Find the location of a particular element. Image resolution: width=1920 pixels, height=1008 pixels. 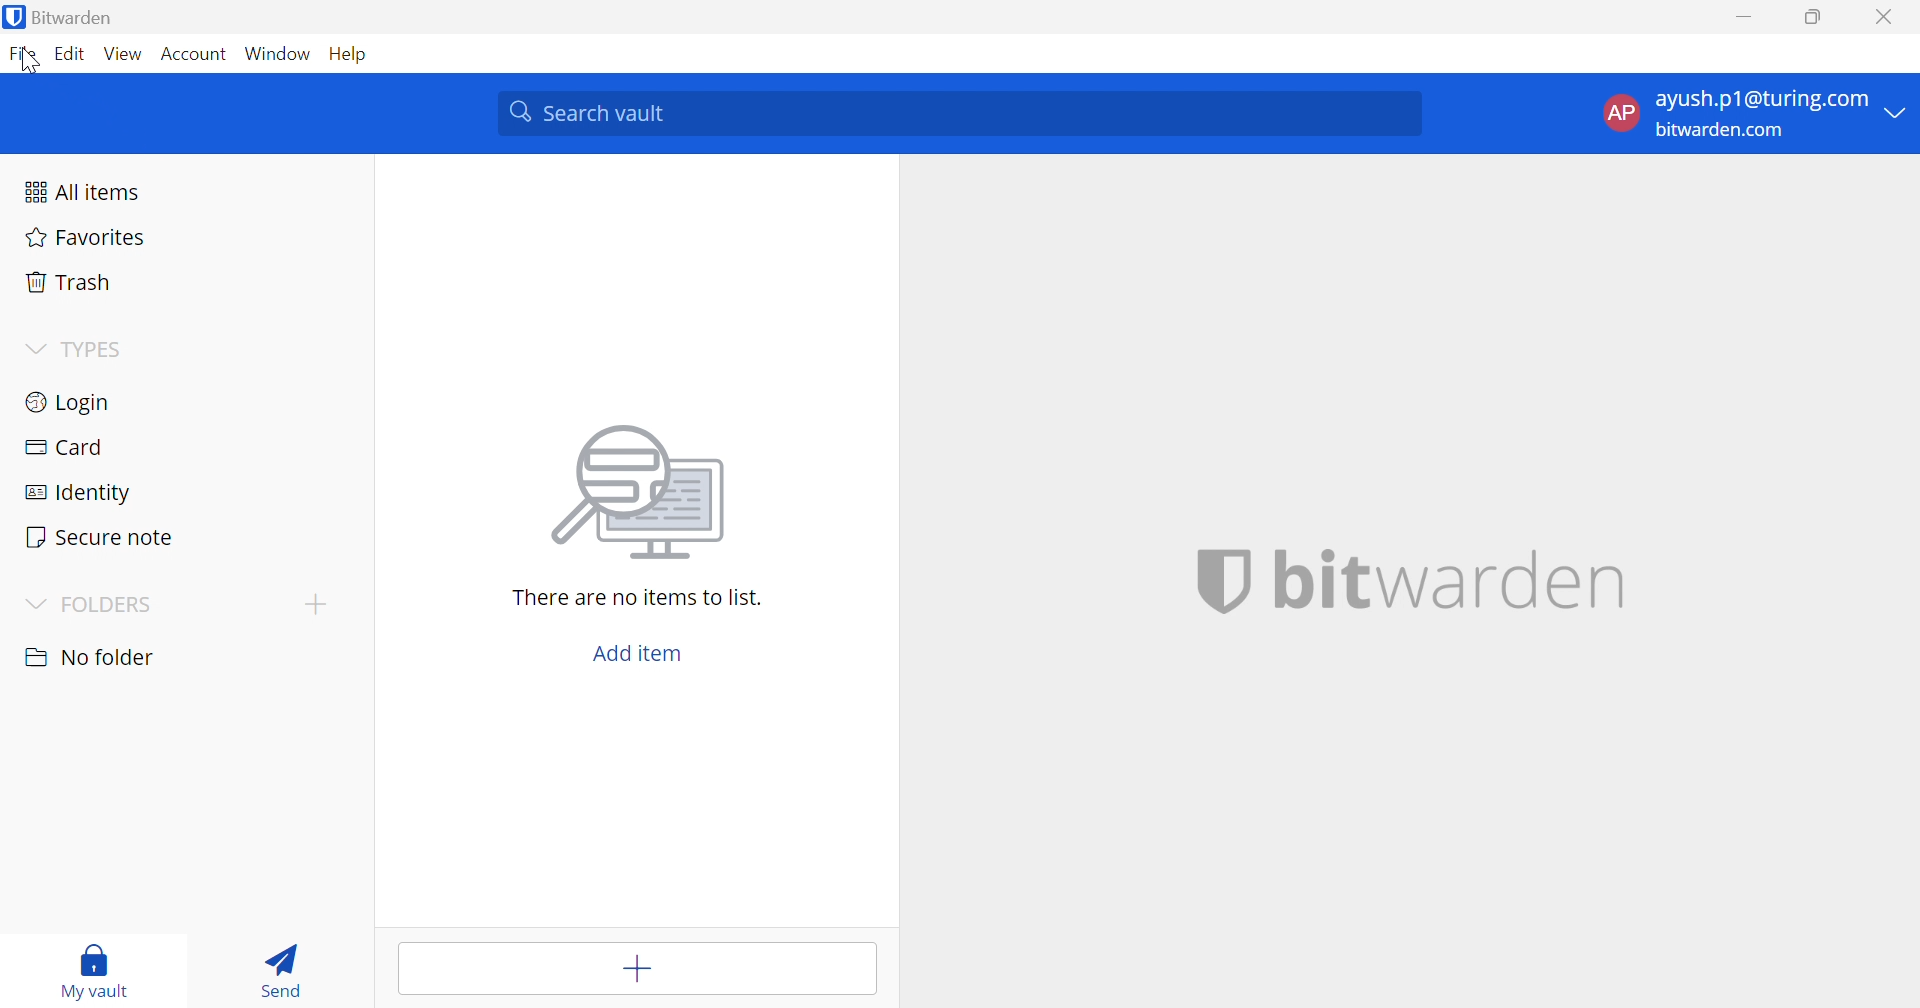

account options is located at coordinates (1755, 112).